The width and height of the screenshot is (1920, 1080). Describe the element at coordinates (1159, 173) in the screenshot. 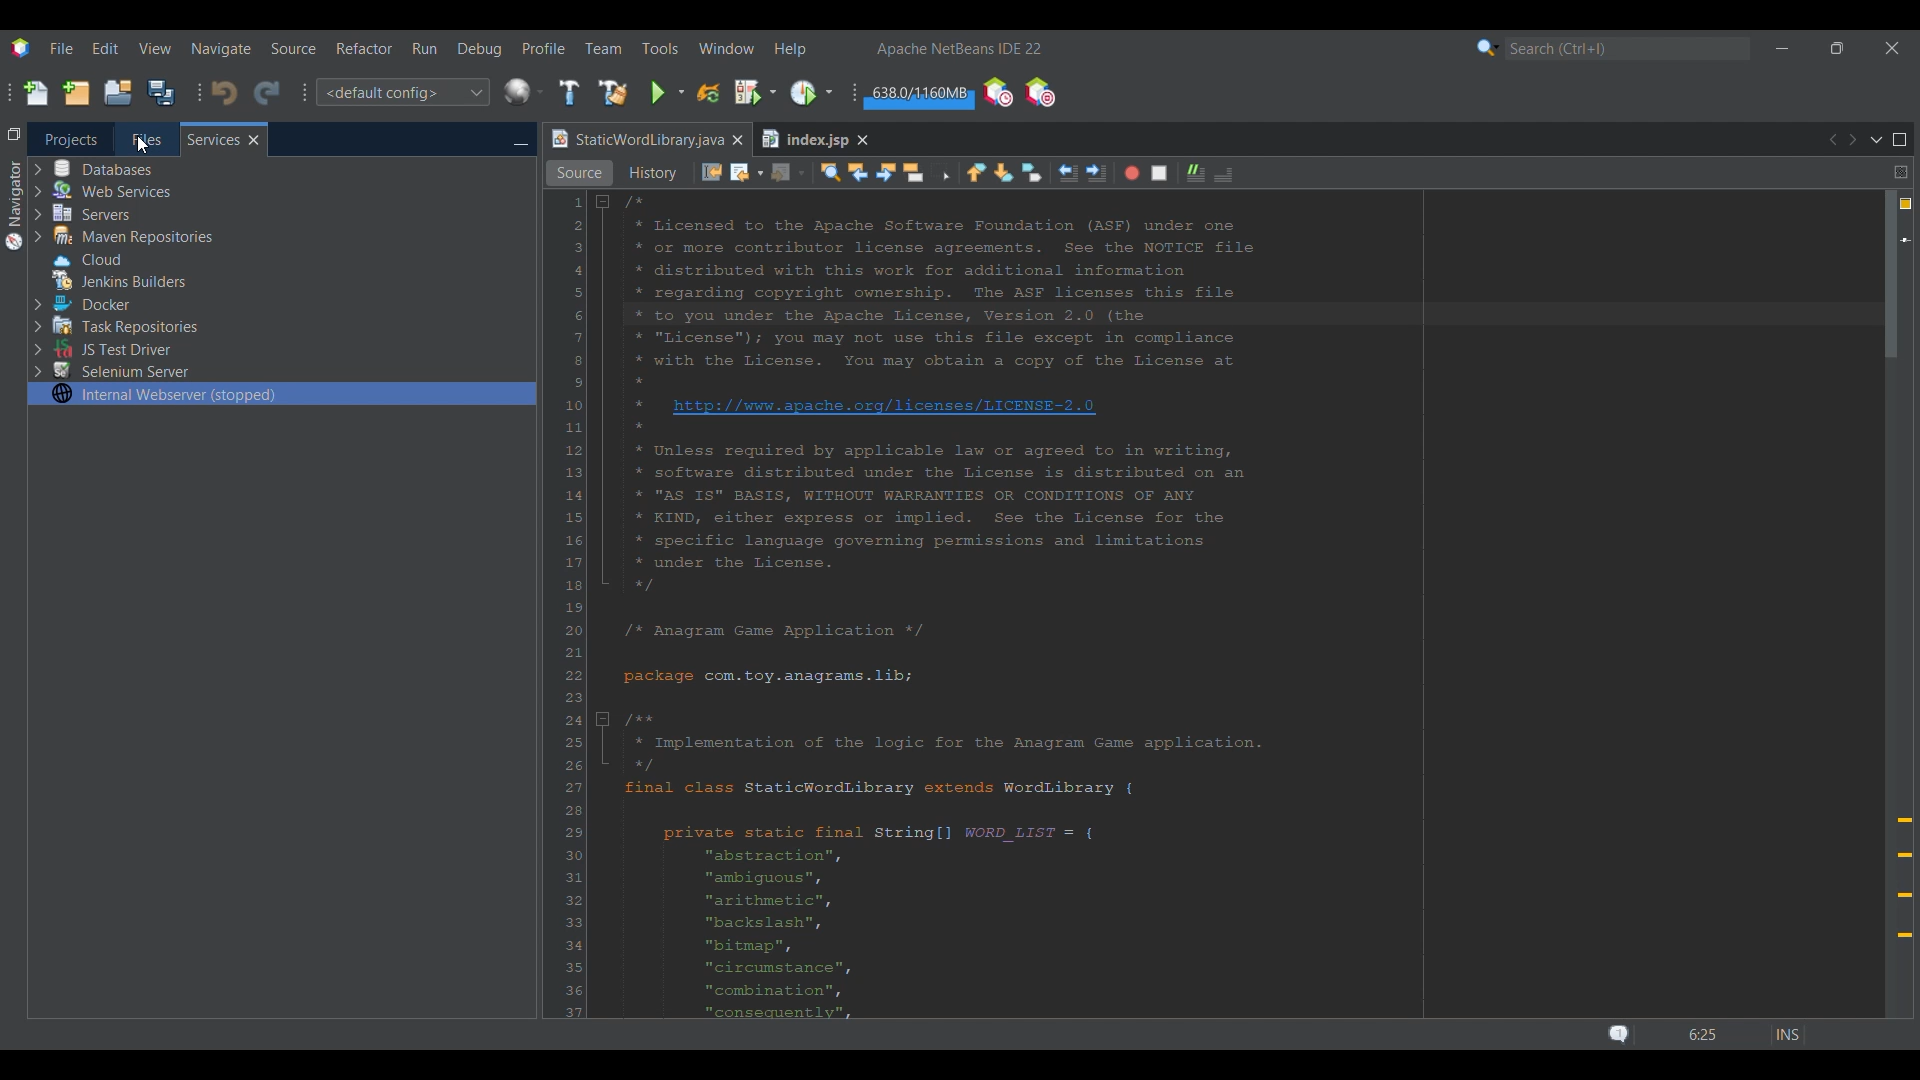

I see `Stop macro recording` at that location.